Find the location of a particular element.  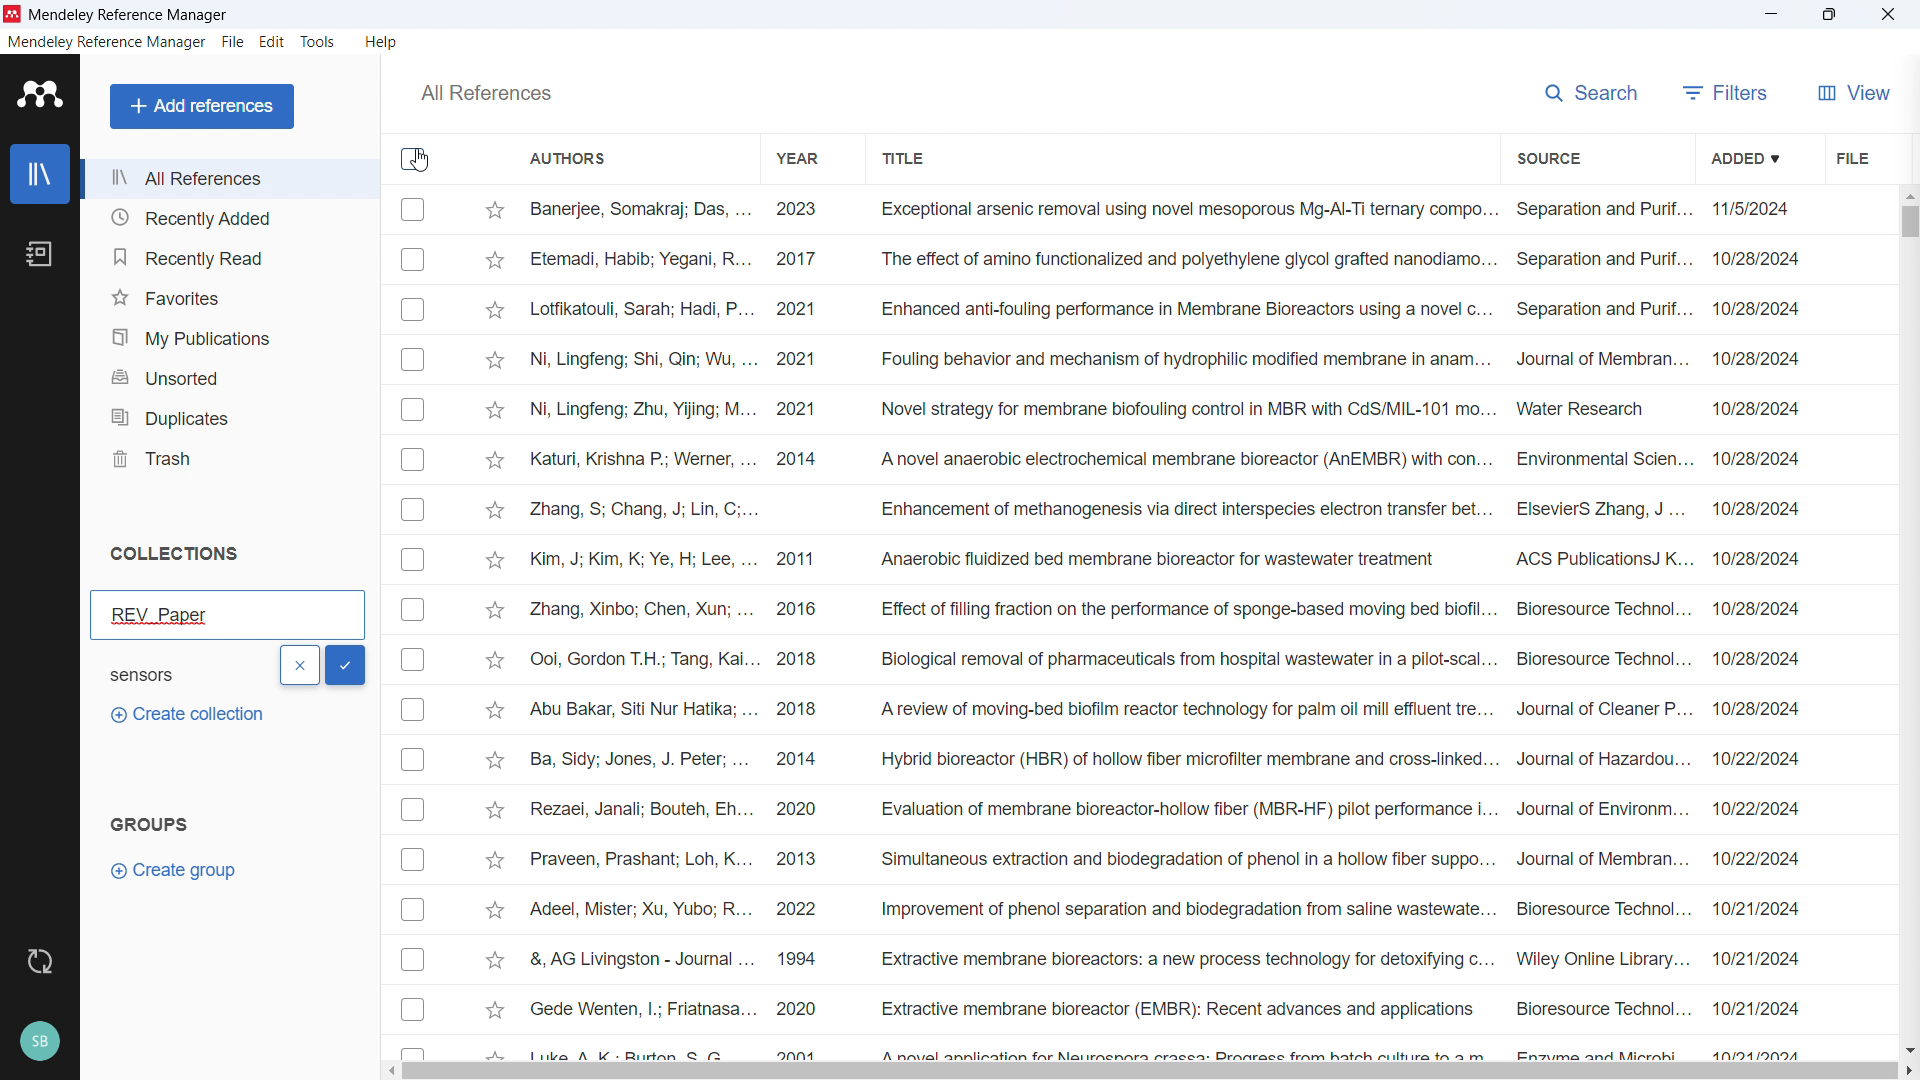

Banerjee, Somakraj; Das, ... 2023 Exceptional arsenic removal using novel mesoporous Mg-Al-Ti ternary compo... Separation and Purif... 11/5/2024 is located at coordinates (1166, 210).